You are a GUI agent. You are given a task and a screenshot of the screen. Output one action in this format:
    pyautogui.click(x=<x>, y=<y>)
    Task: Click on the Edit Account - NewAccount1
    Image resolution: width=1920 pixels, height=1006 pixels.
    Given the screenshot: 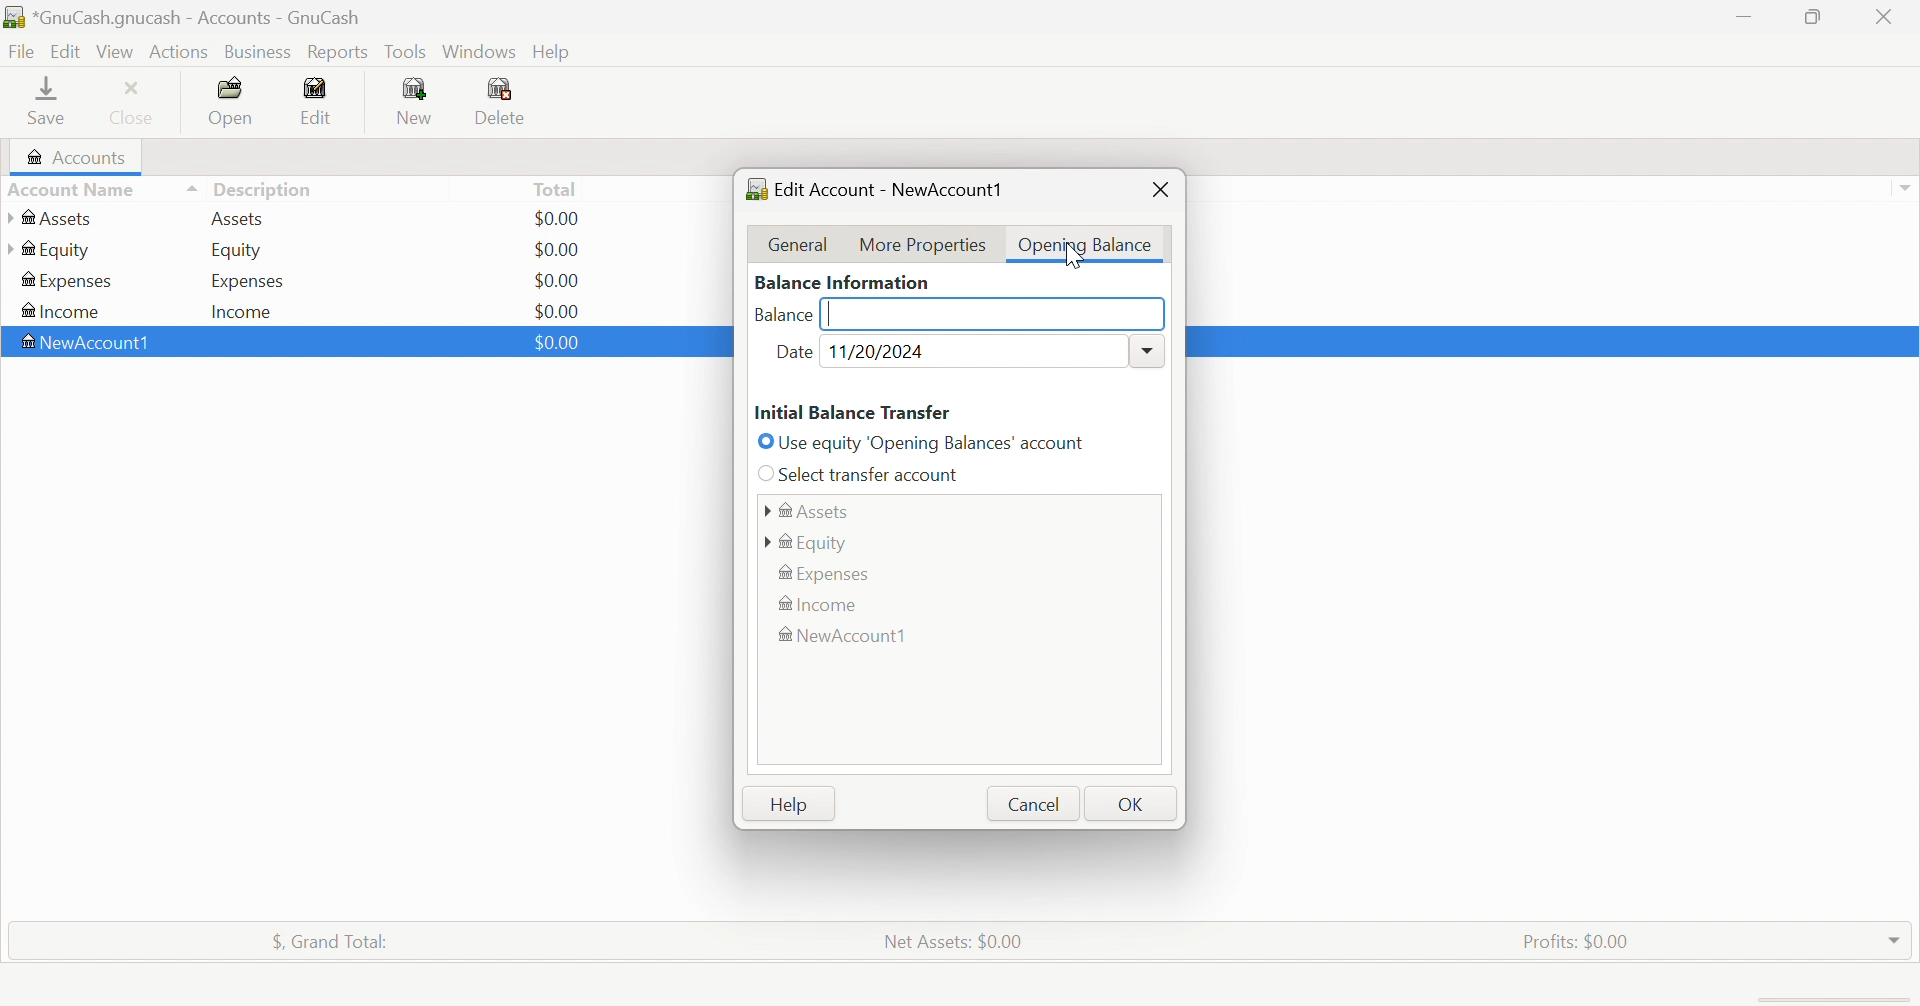 What is the action you would take?
    pyautogui.click(x=876, y=188)
    